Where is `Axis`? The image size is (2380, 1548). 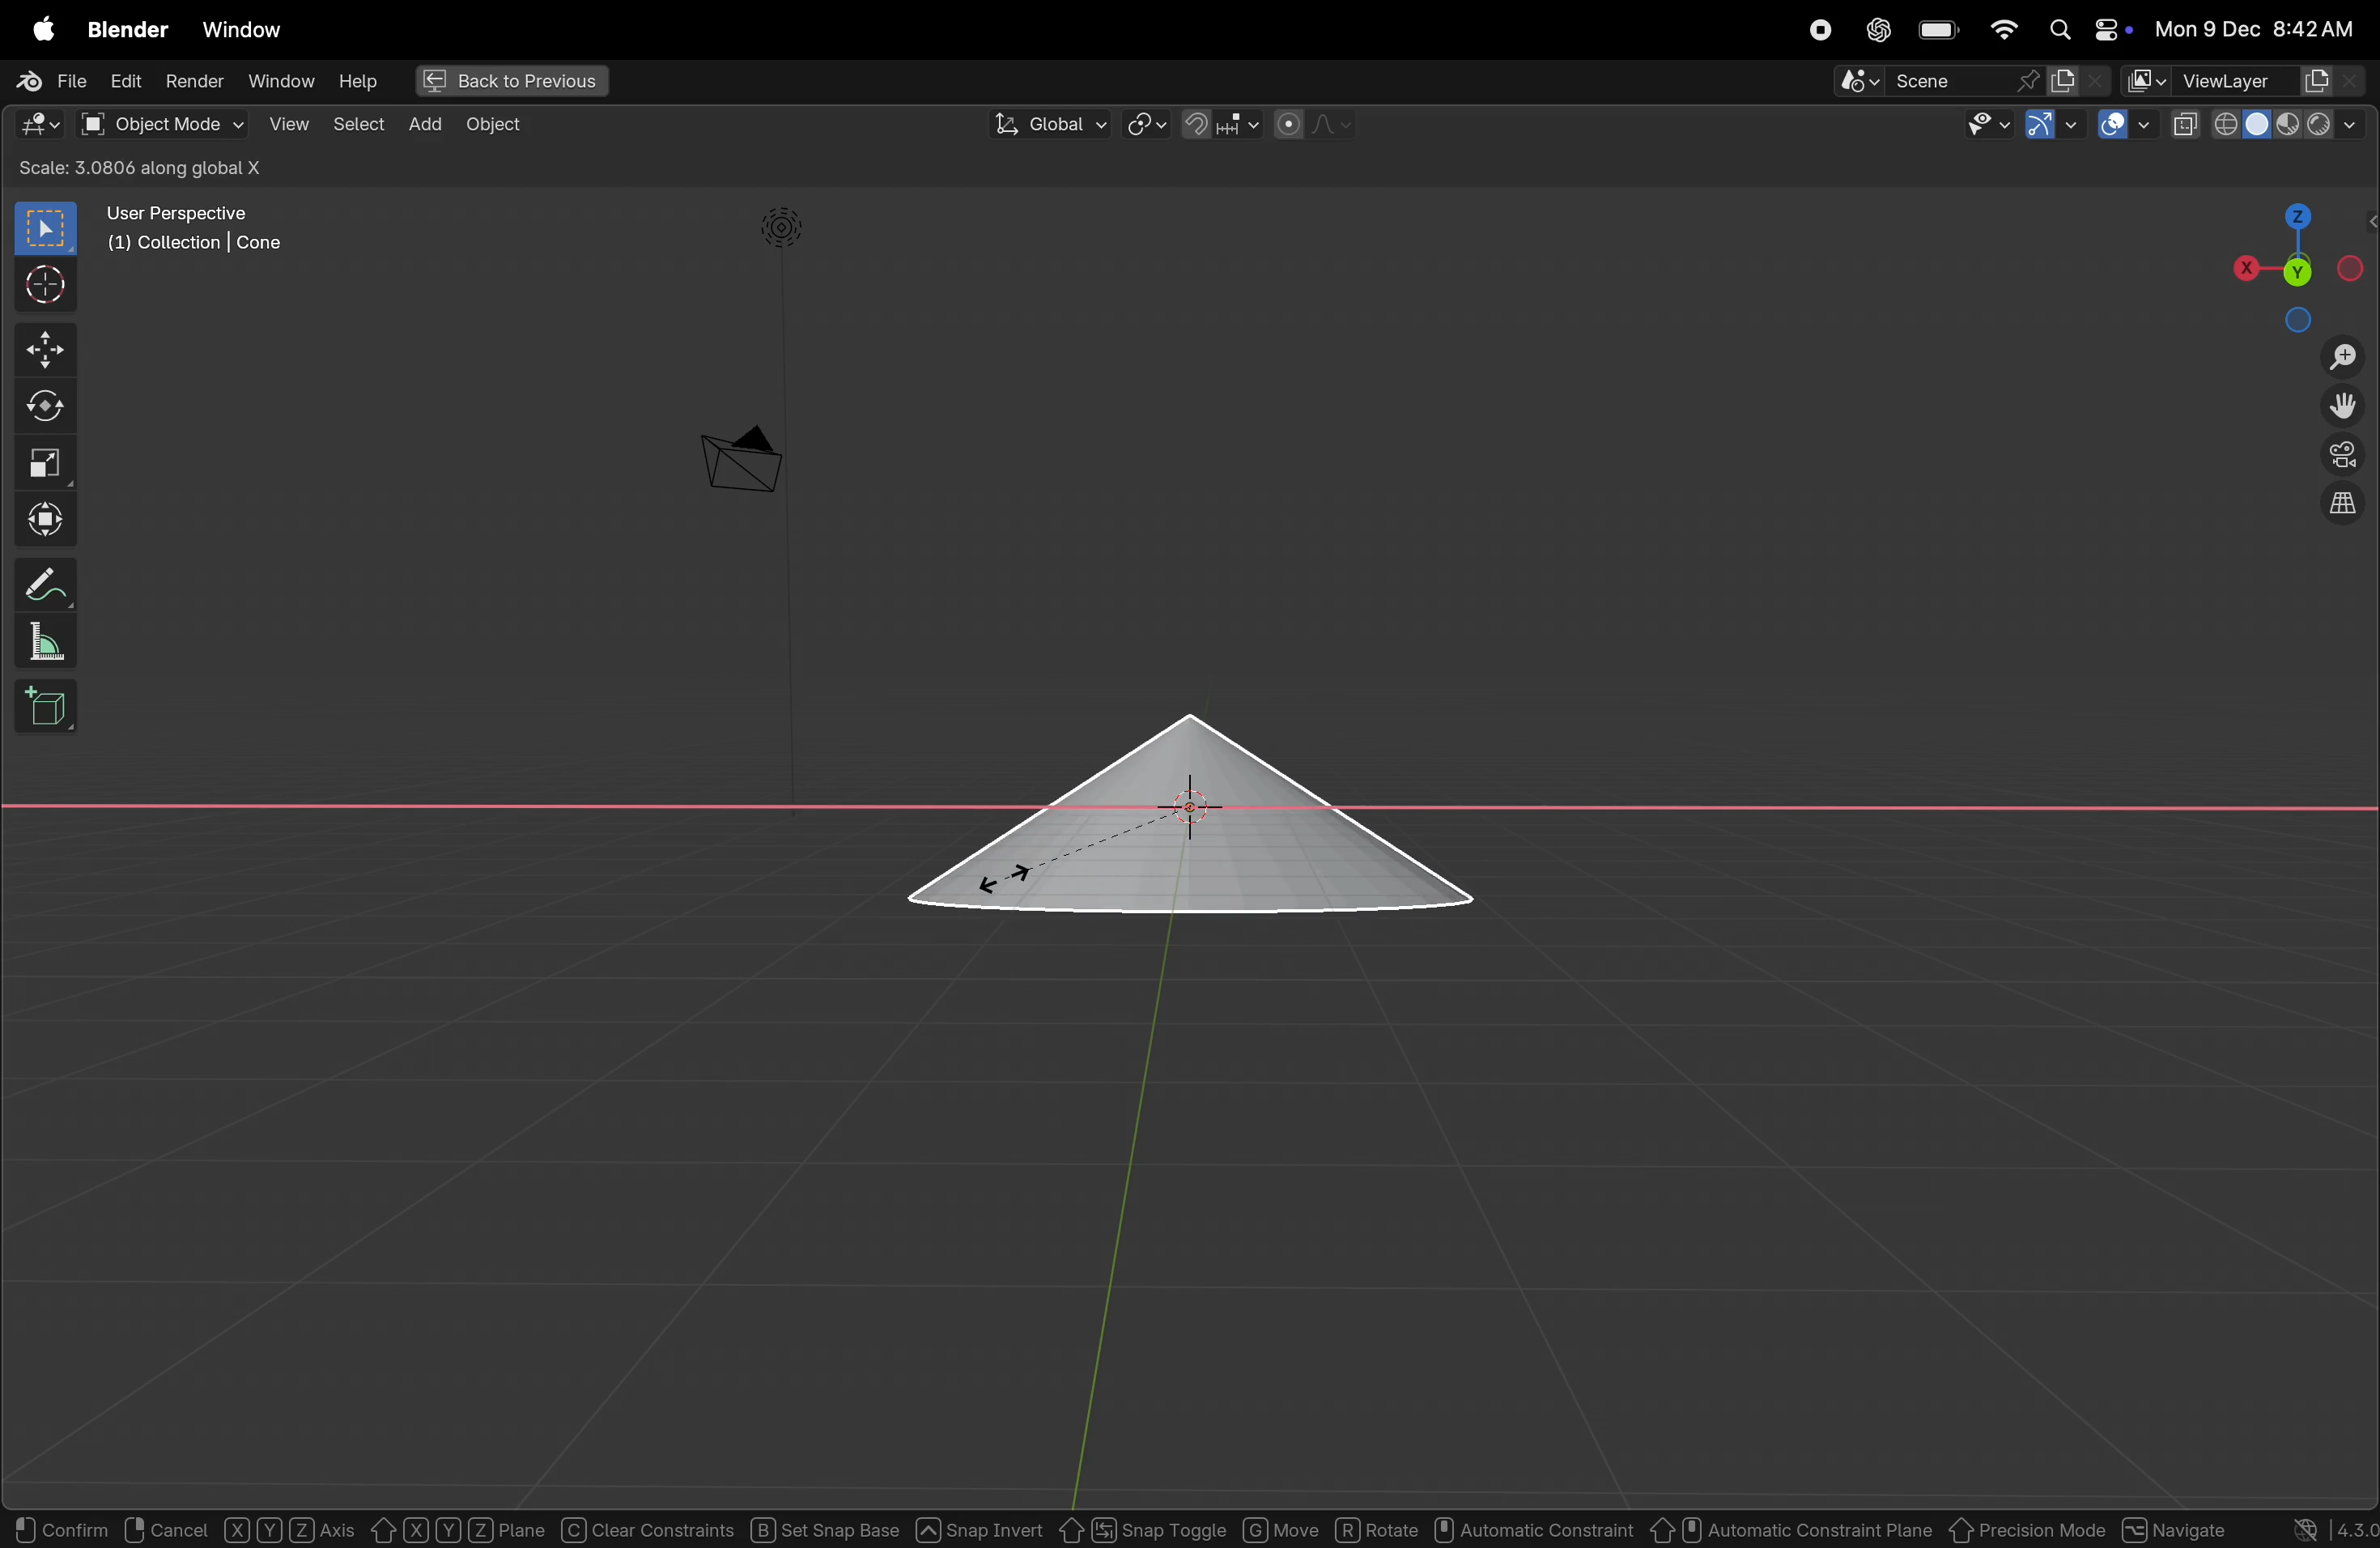
Axis is located at coordinates (292, 1529).